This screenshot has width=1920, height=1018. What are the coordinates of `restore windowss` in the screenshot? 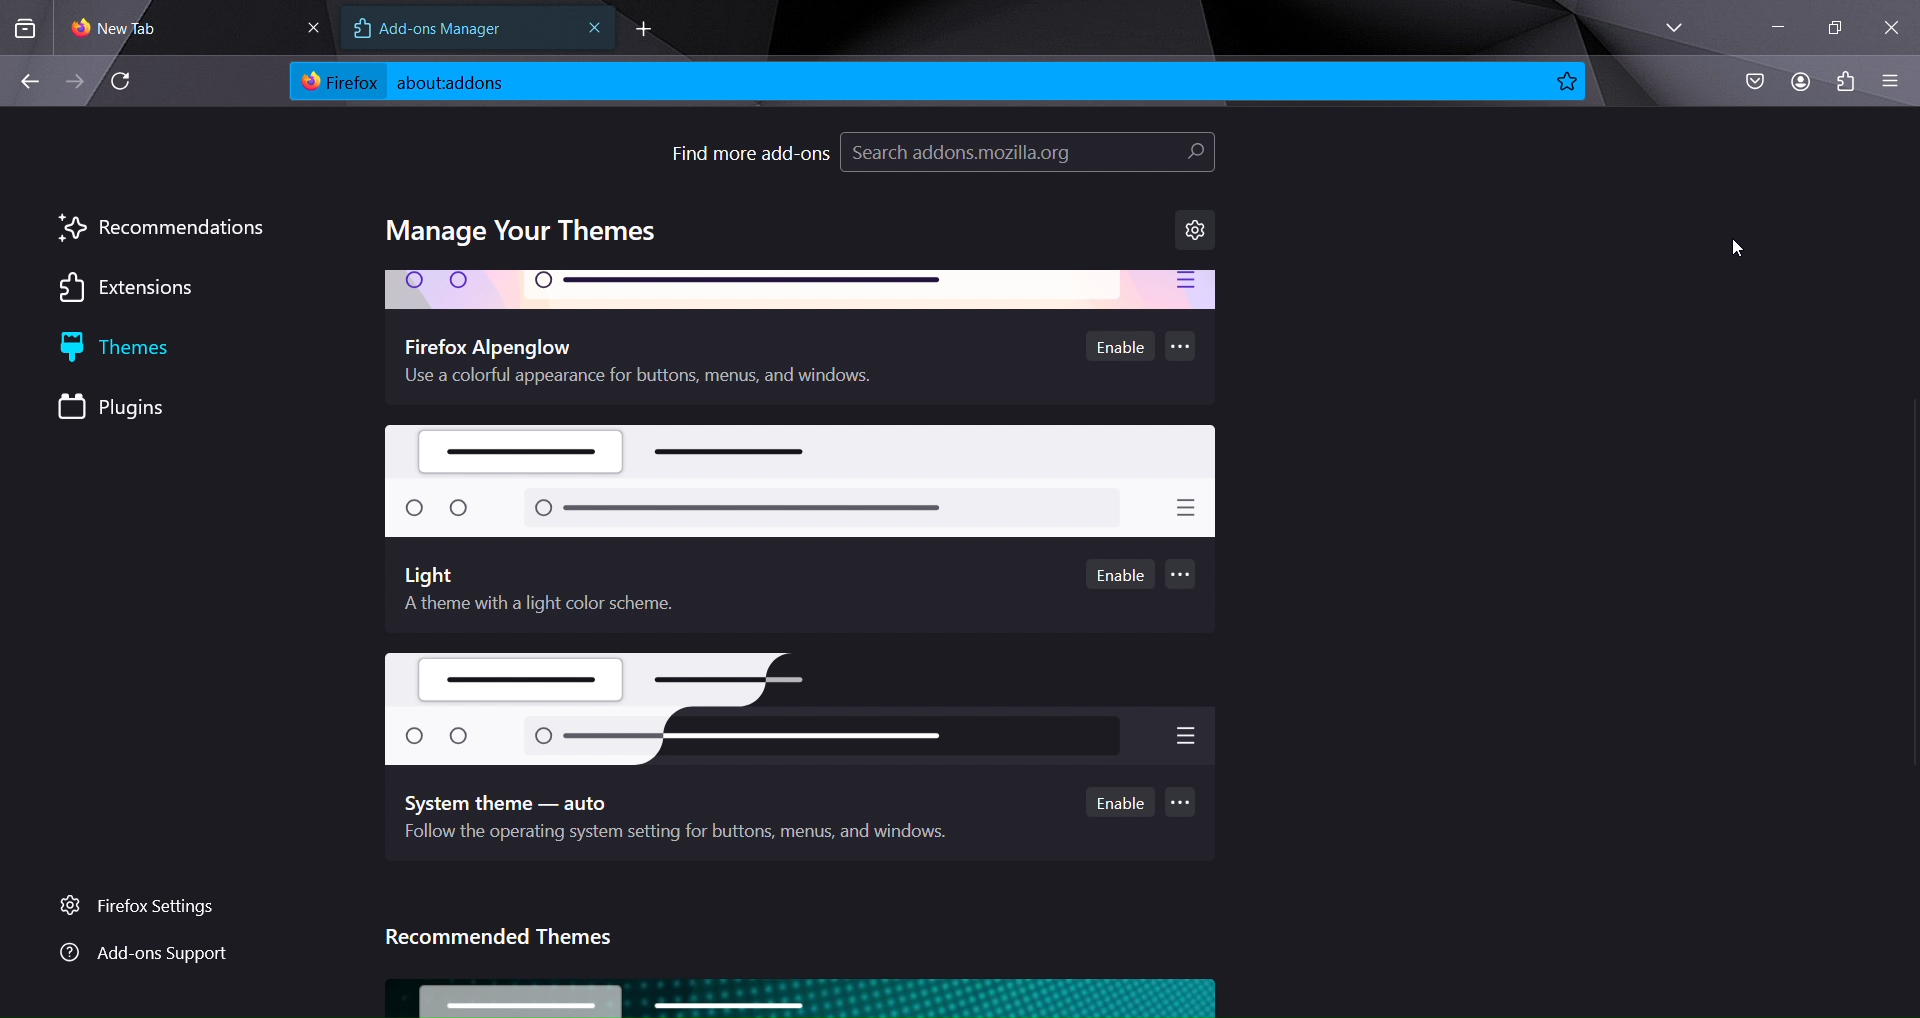 It's located at (1834, 25).